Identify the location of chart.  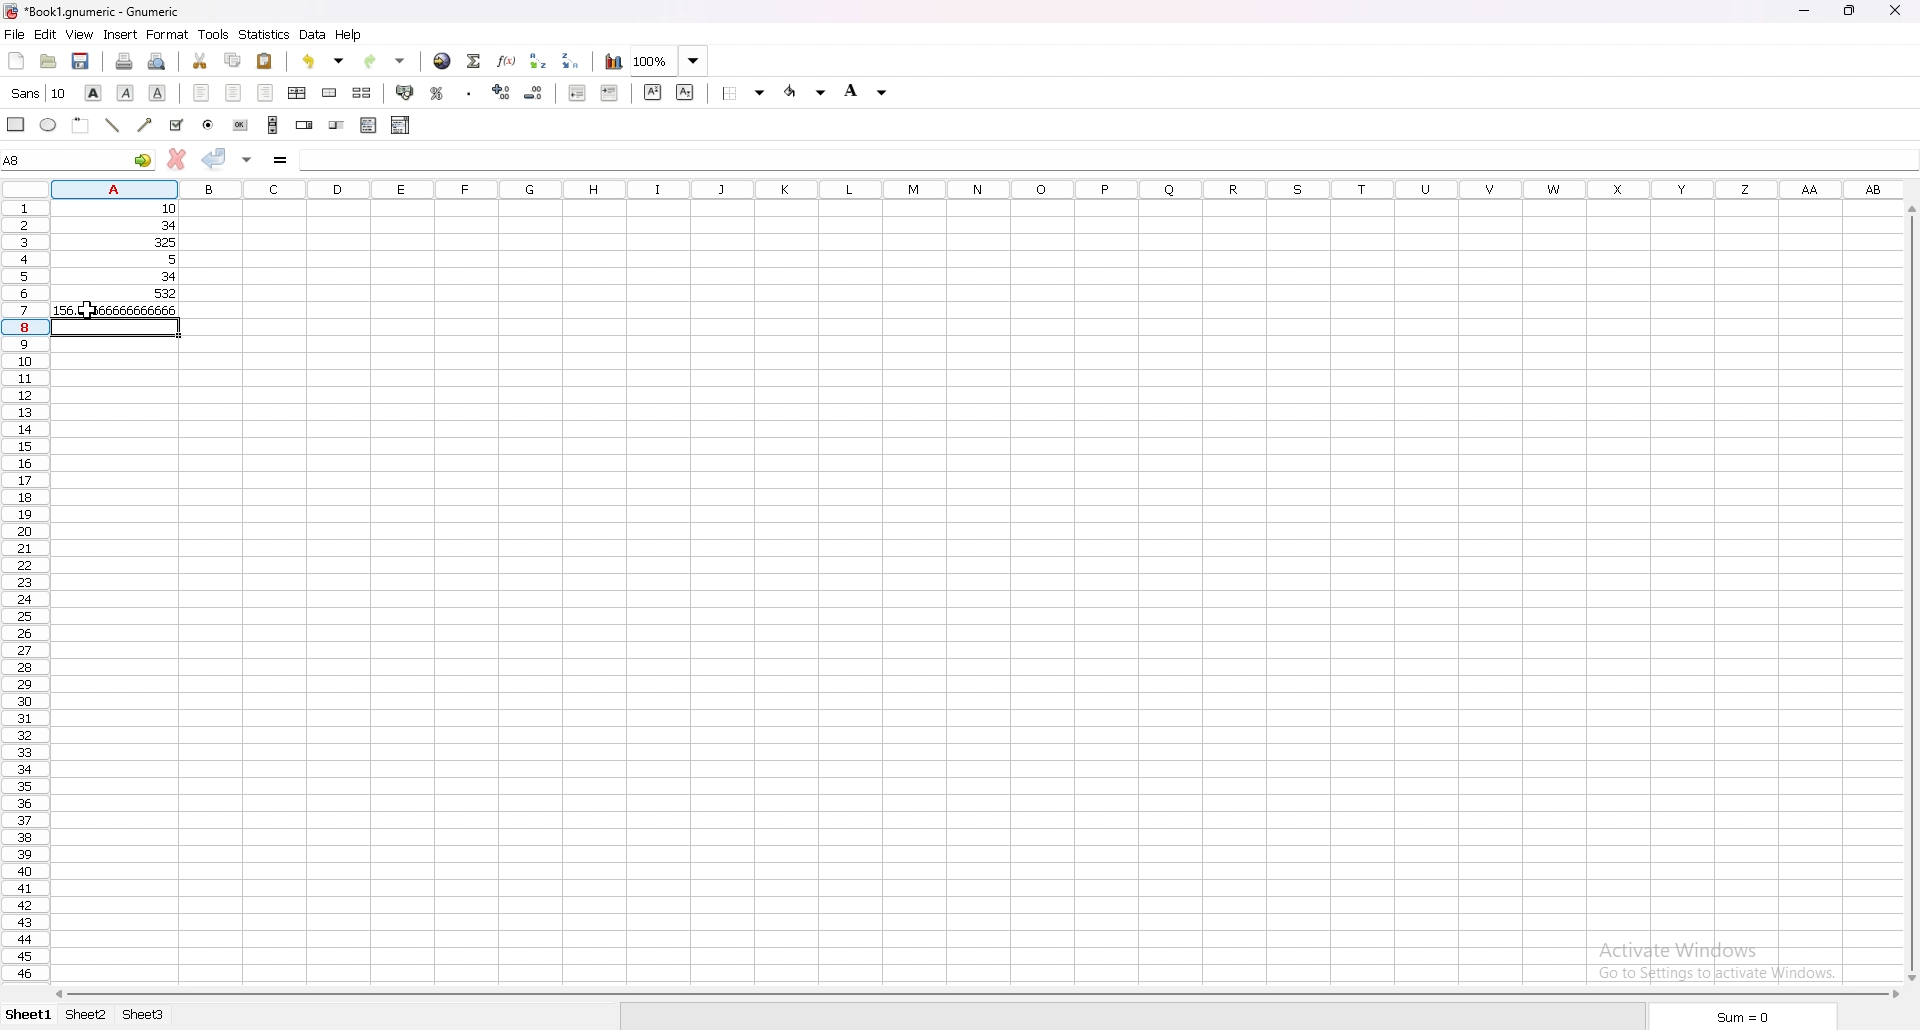
(614, 63).